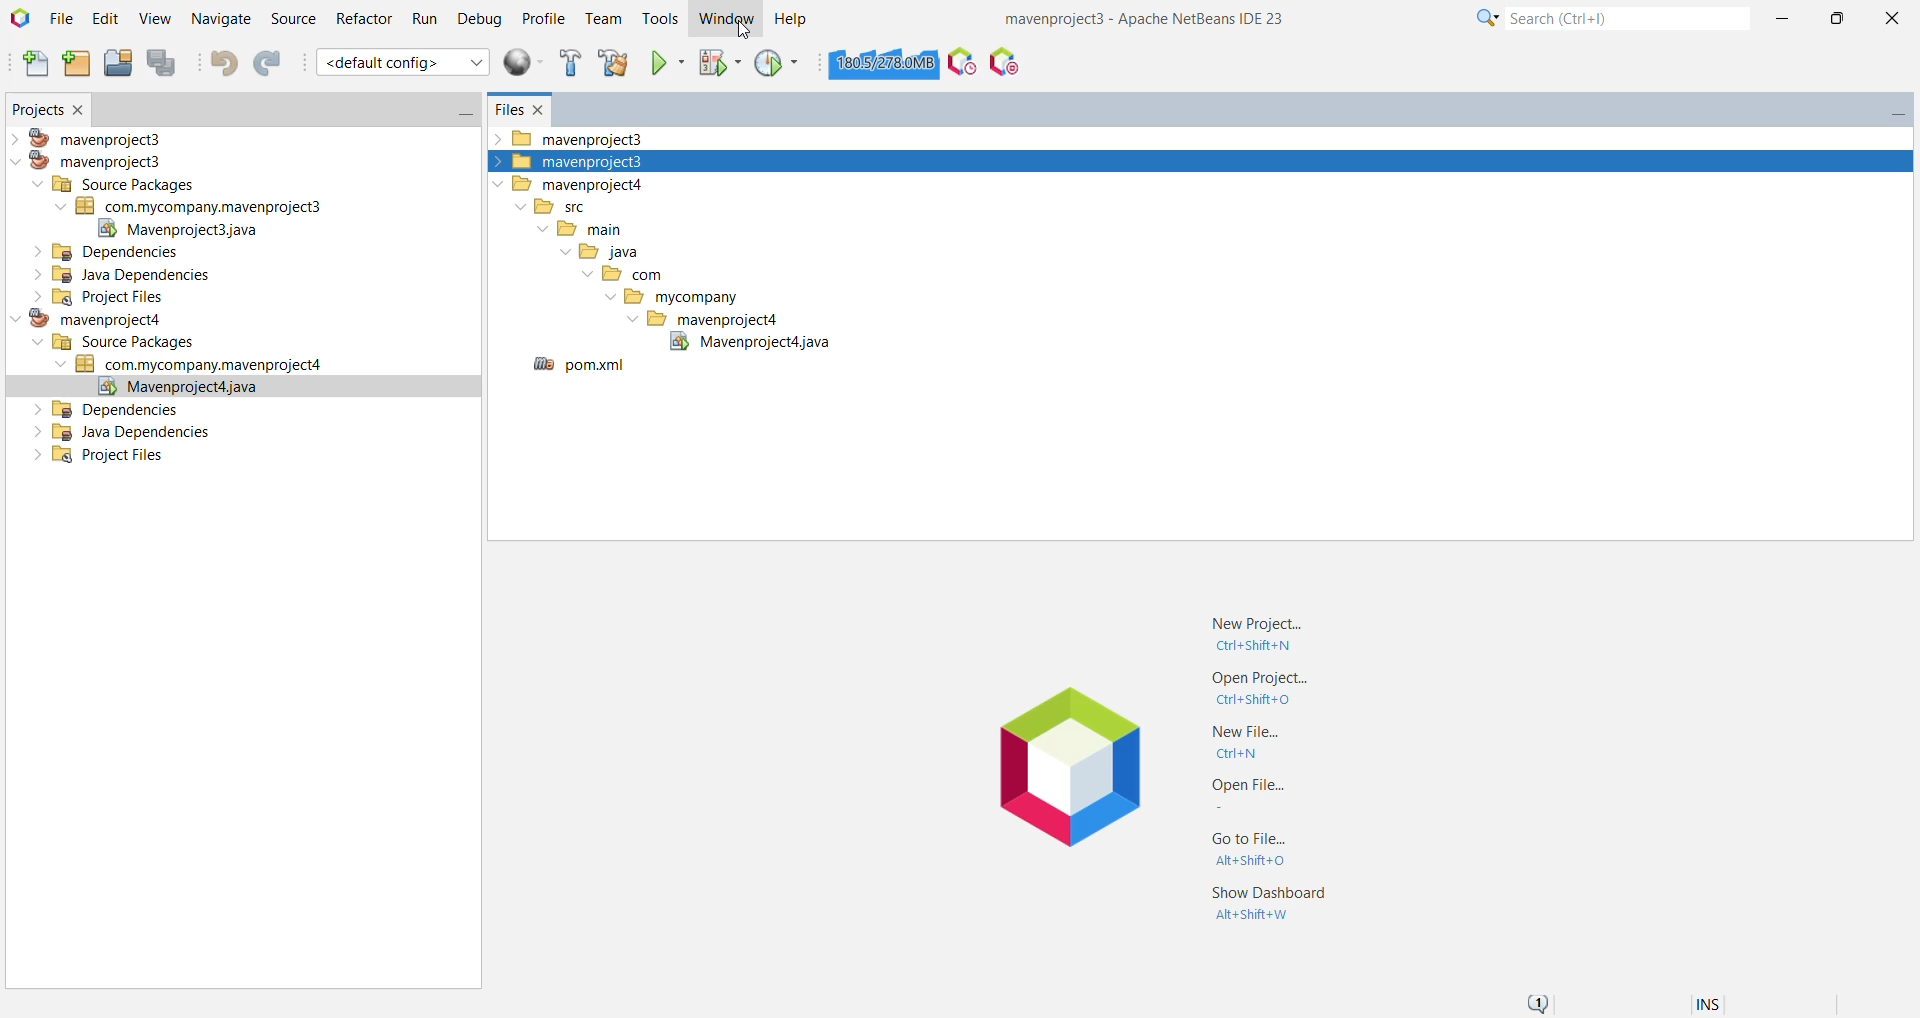  What do you see at coordinates (1784, 20) in the screenshot?
I see `Minimize` at bounding box center [1784, 20].